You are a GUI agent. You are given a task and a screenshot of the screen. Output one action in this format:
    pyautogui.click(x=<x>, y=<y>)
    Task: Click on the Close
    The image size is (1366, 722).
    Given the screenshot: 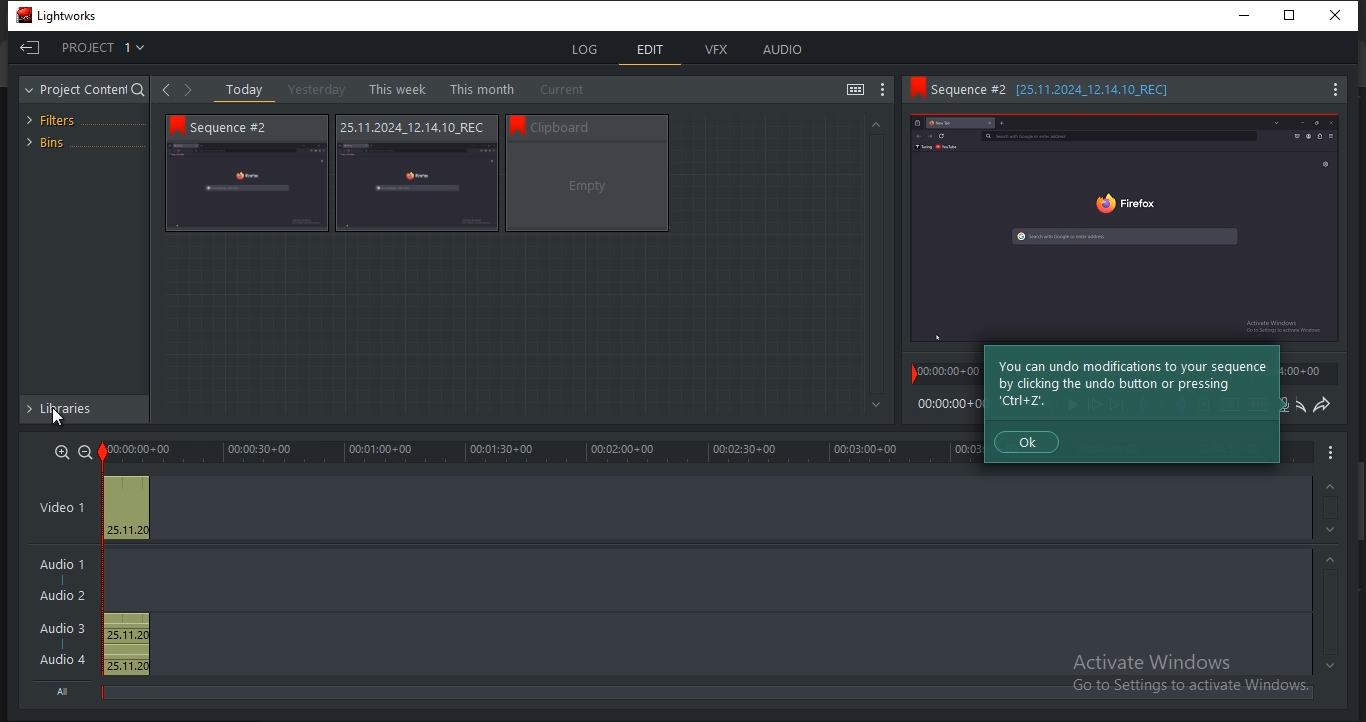 What is the action you would take?
    pyautogui.click(x=1339, y=14)
    